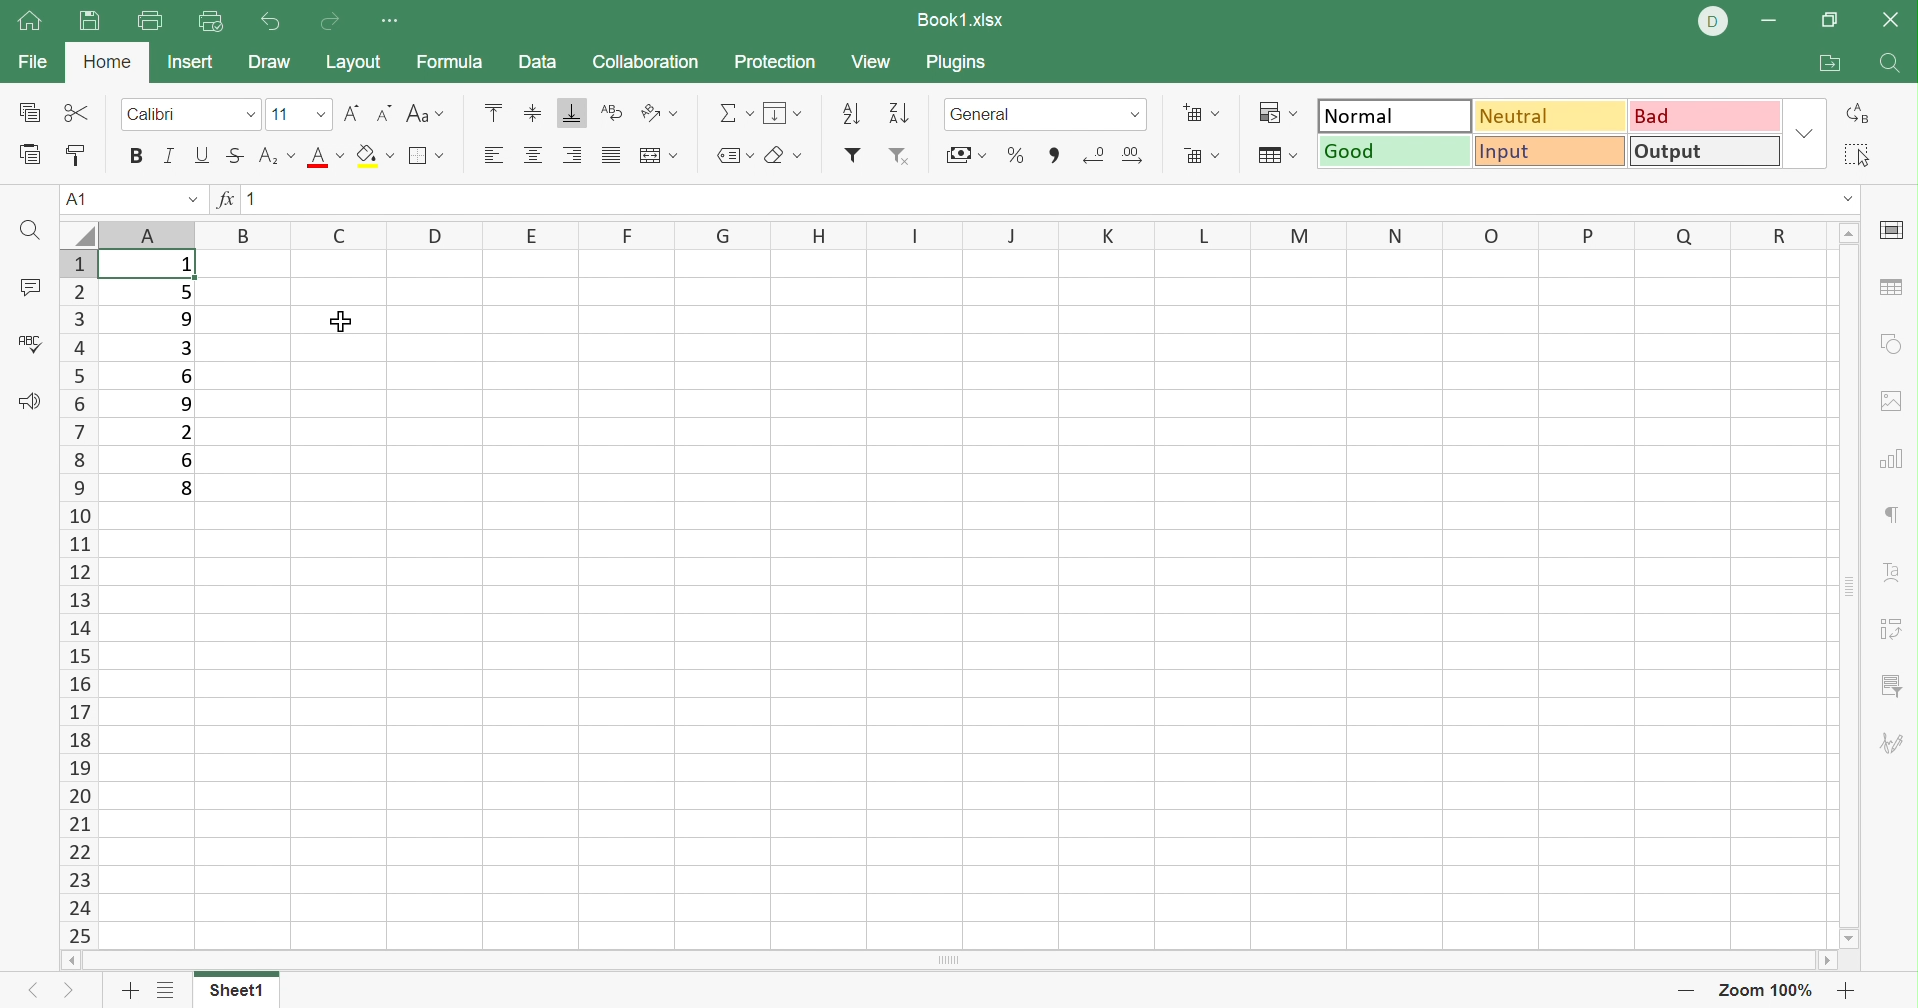 The width and height of the screenshot is (1918, 1008). Describe the element at coordinates (76, 234) in the screenshot. I see `select all cells` at that location.